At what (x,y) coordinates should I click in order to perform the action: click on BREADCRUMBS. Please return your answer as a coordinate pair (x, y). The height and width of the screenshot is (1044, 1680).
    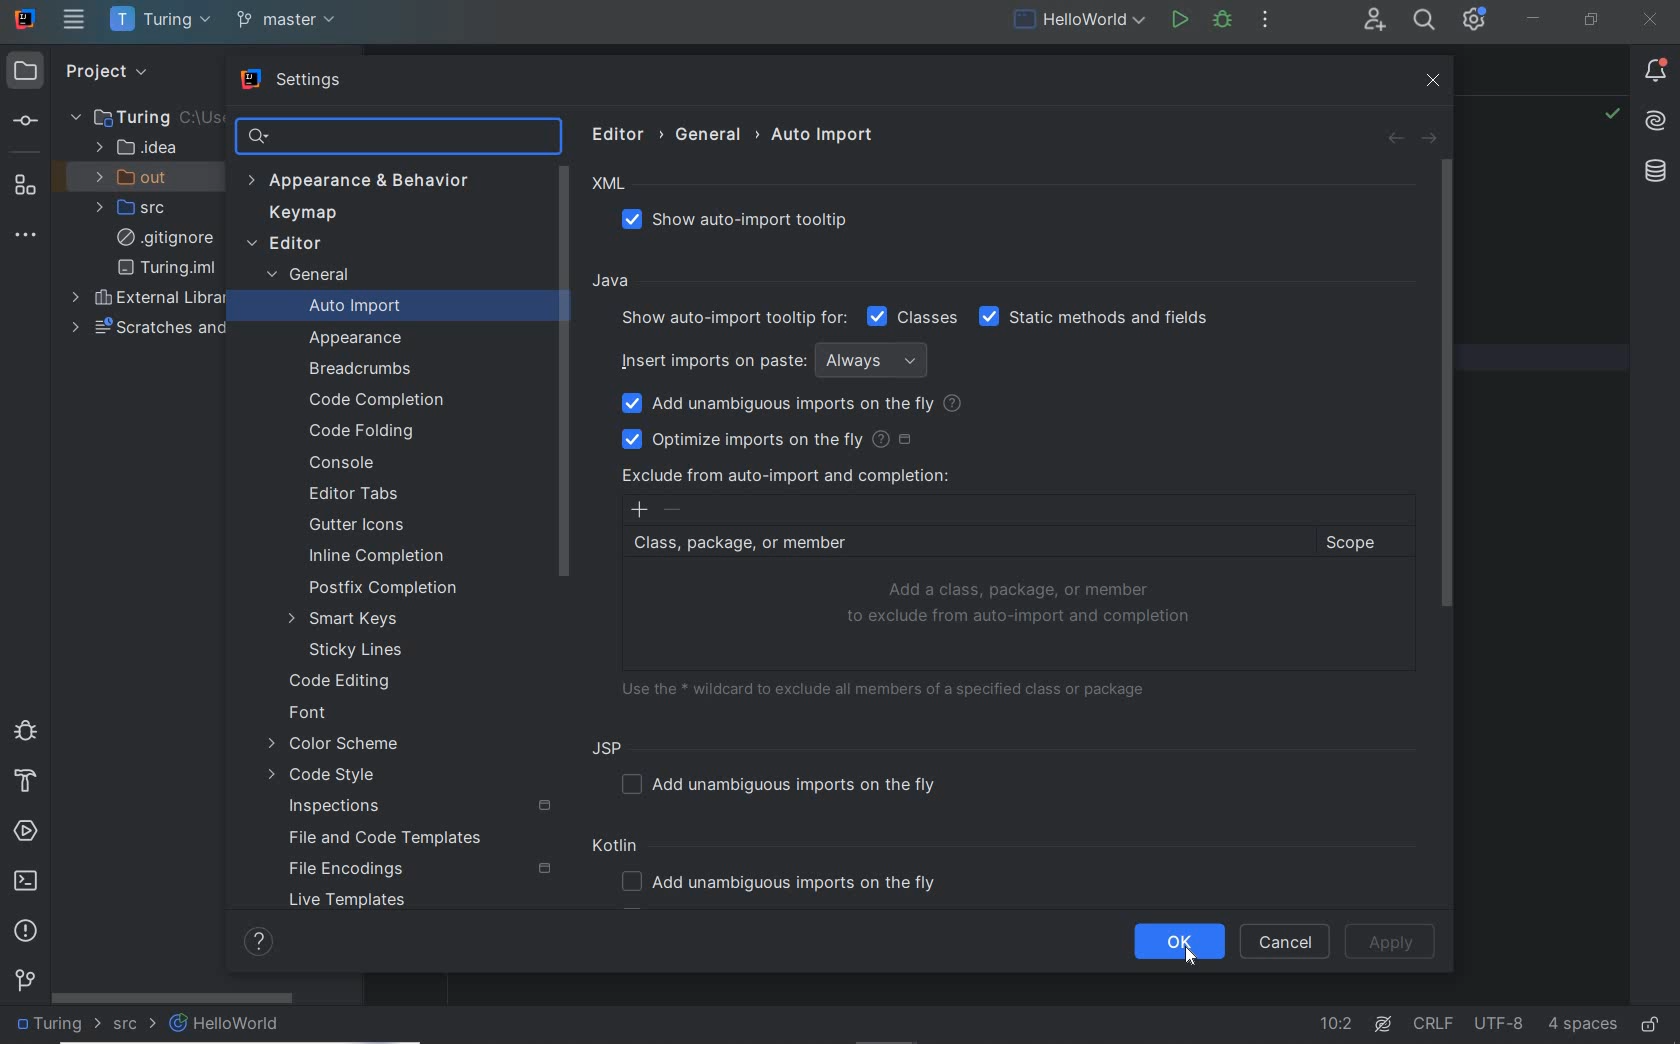
    Looking at the image, I should click on (364, 370).